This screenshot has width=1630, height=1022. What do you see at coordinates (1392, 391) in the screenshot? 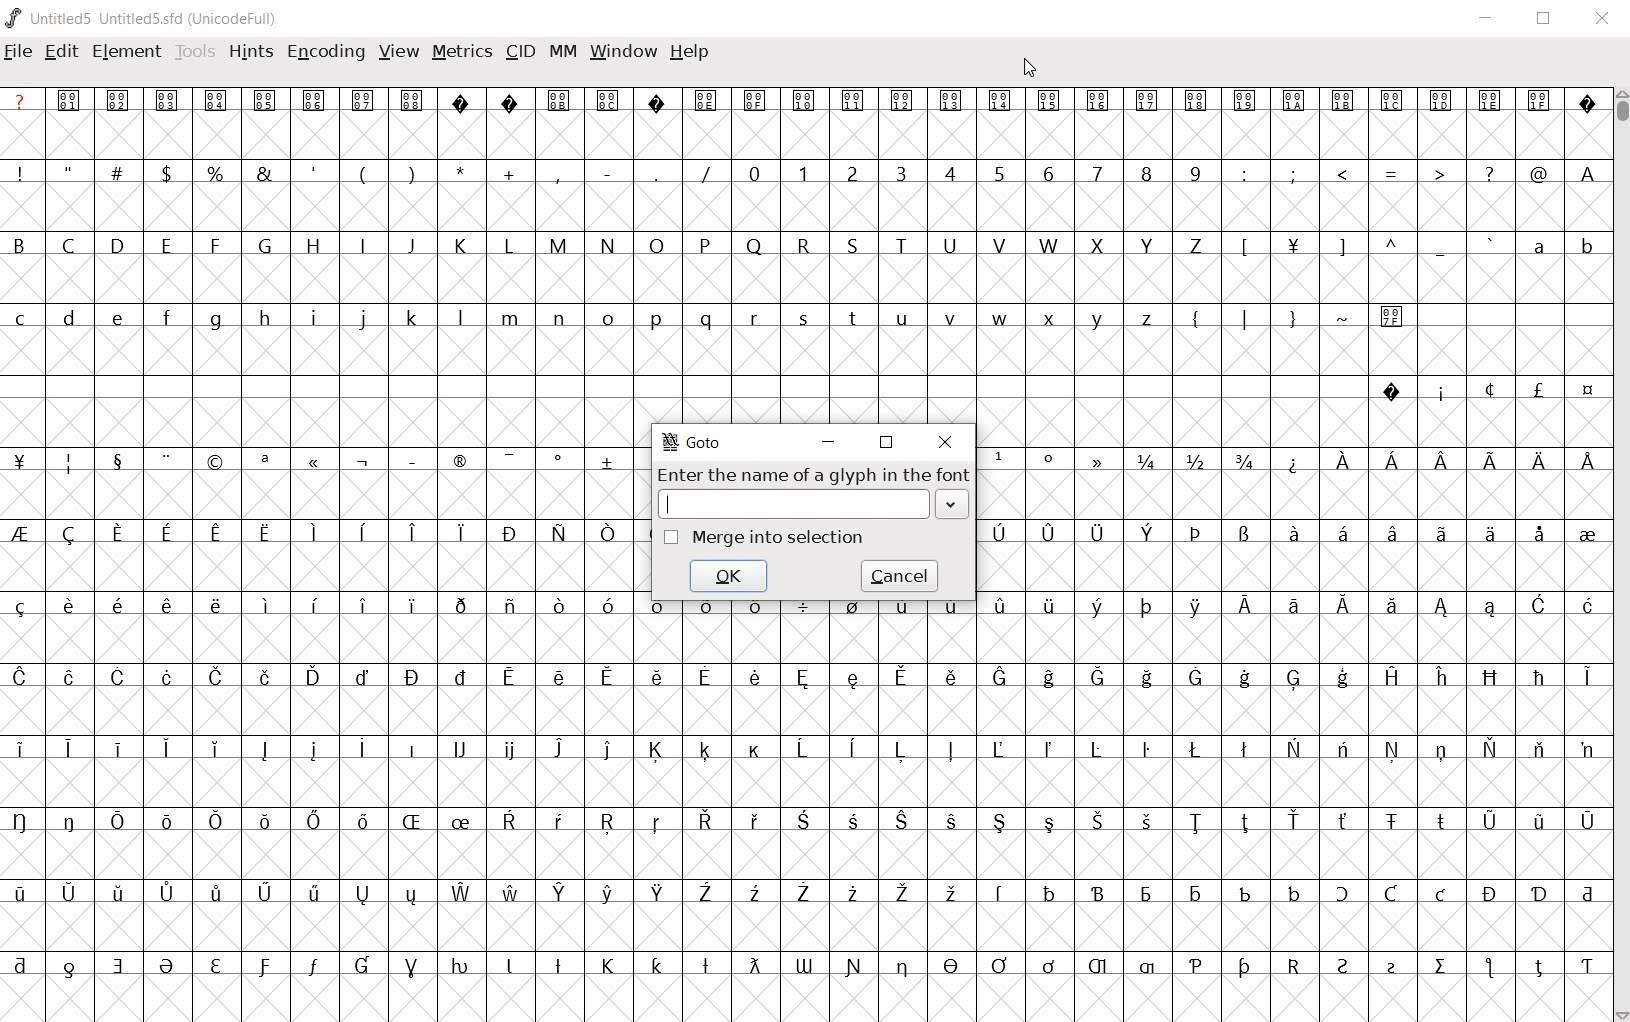
I see `Symbol` at bounding box center [1392, 391].